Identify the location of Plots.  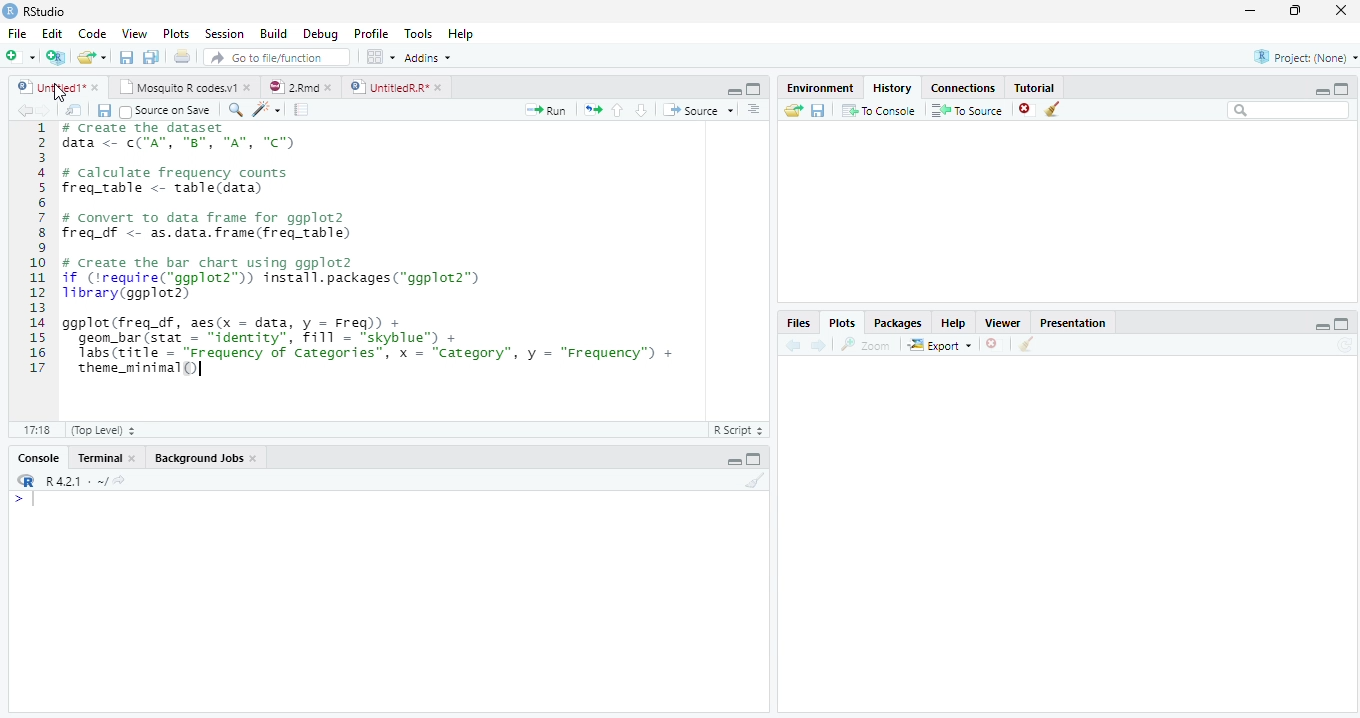
(842, 322).